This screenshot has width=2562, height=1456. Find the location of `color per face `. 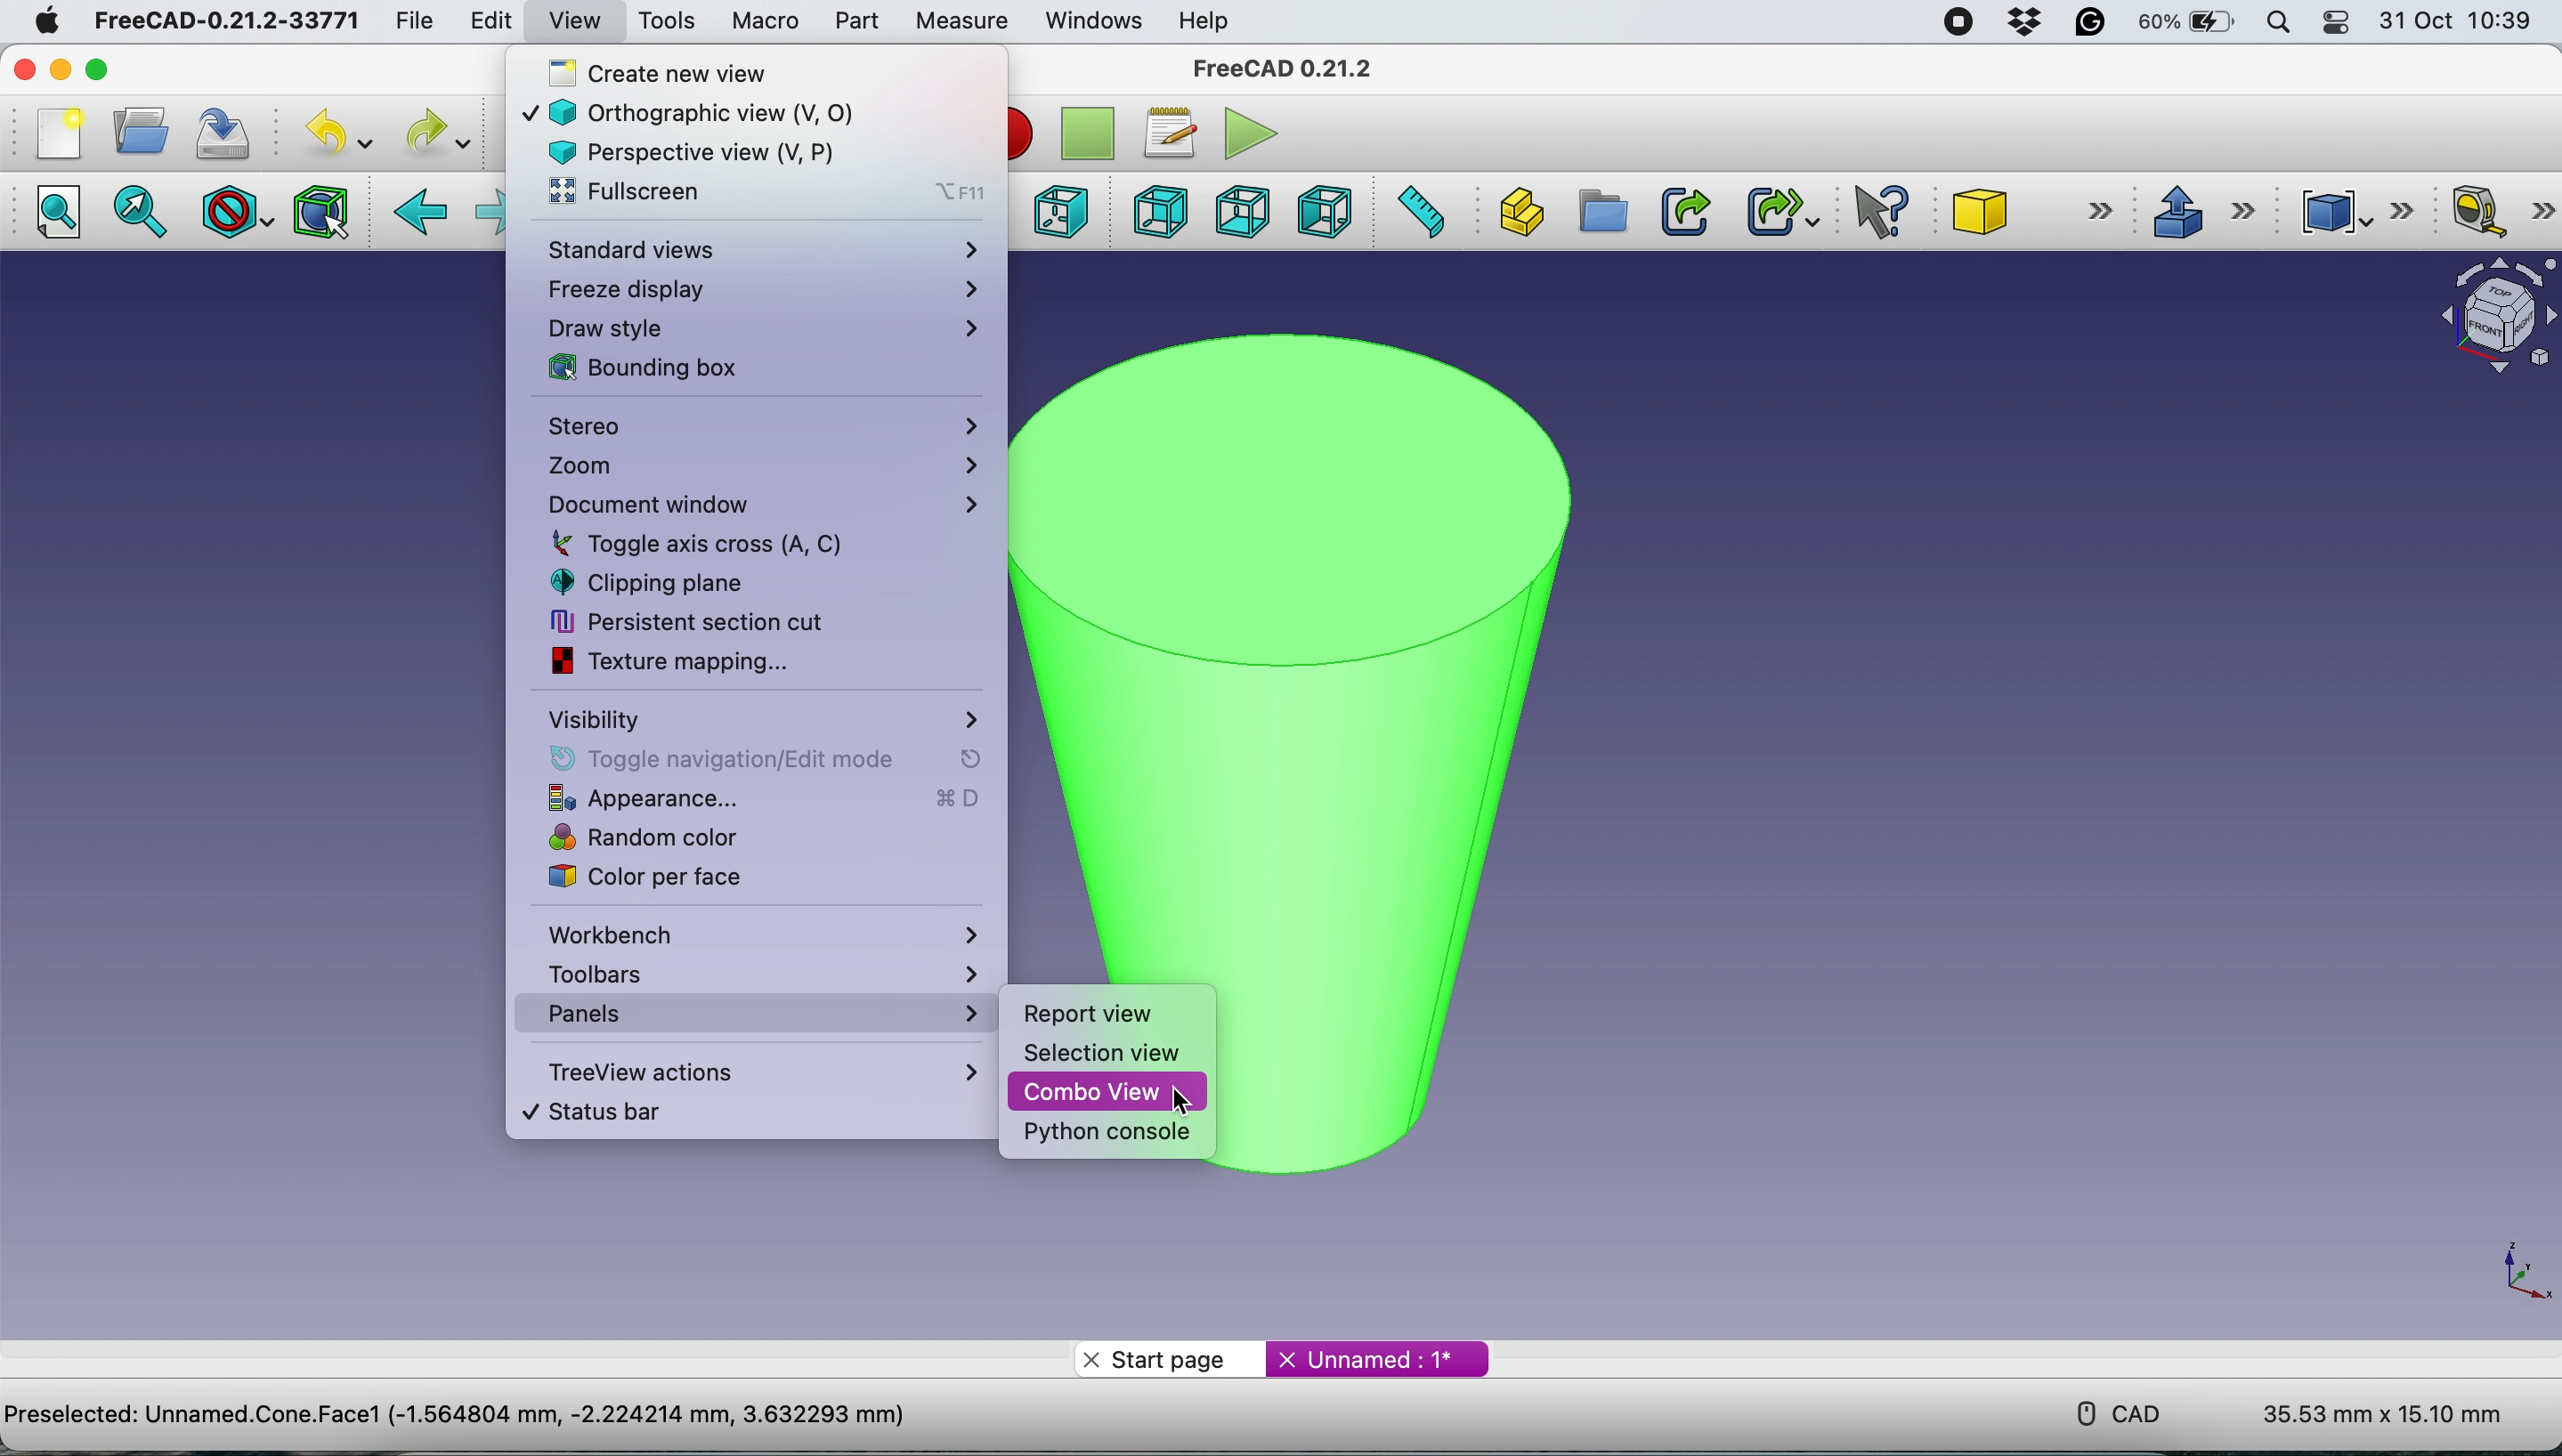

color per face  is located at coordinates (725, 877).